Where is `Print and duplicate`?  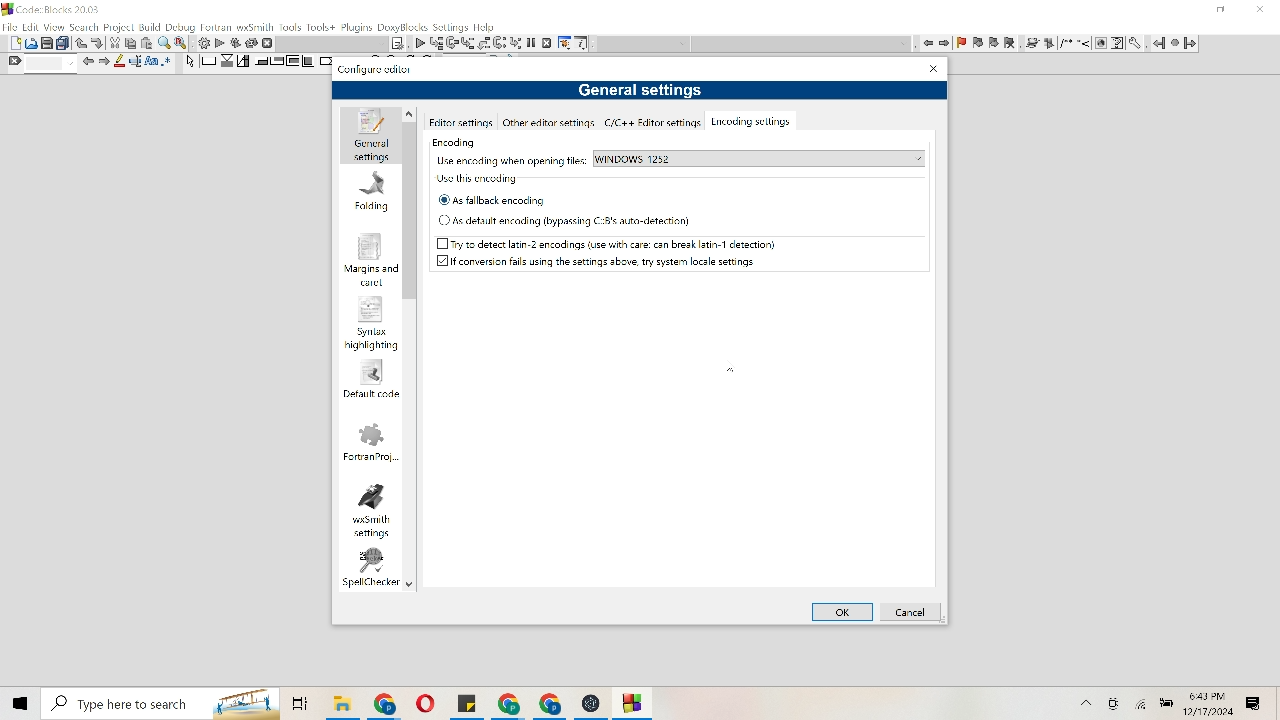
Print and duplicate is located at coordinates (56, 42).